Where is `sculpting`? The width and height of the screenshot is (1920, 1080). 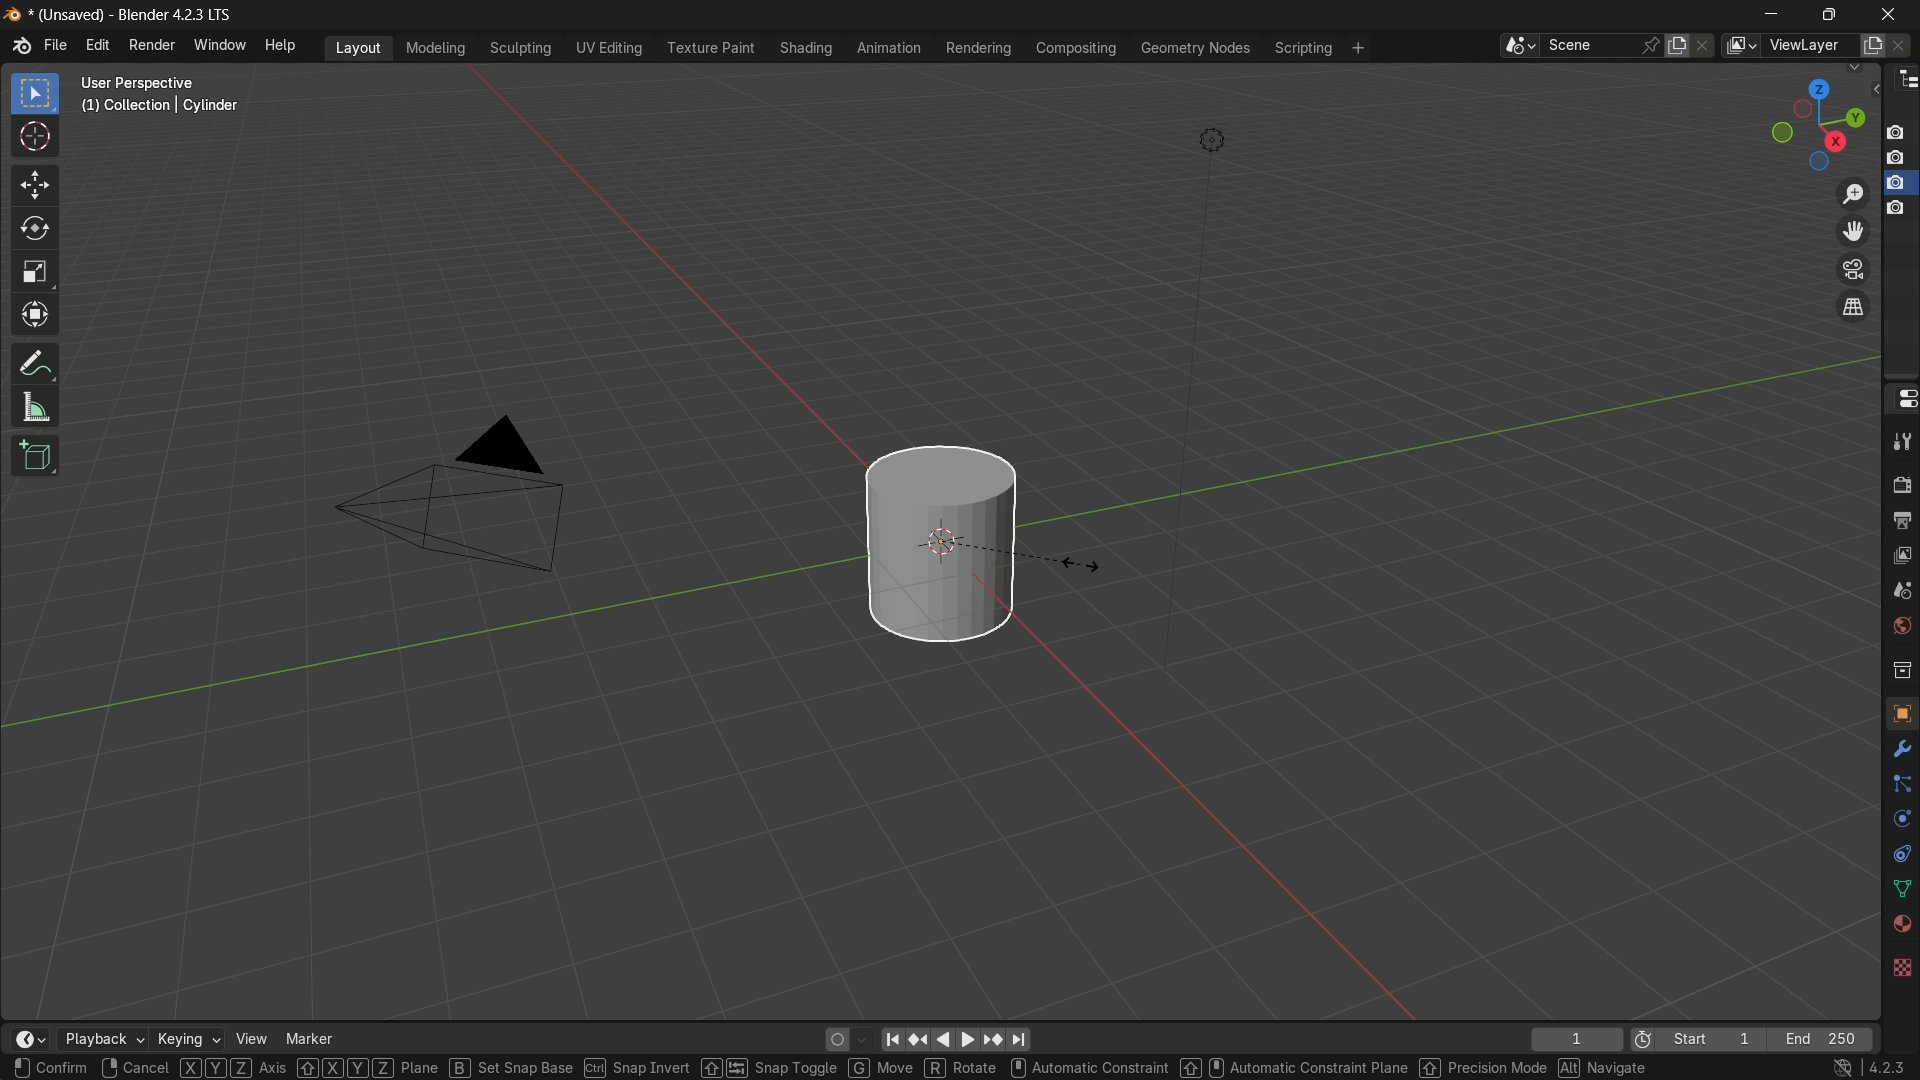 sculpting is located at coordinates (521, 48).